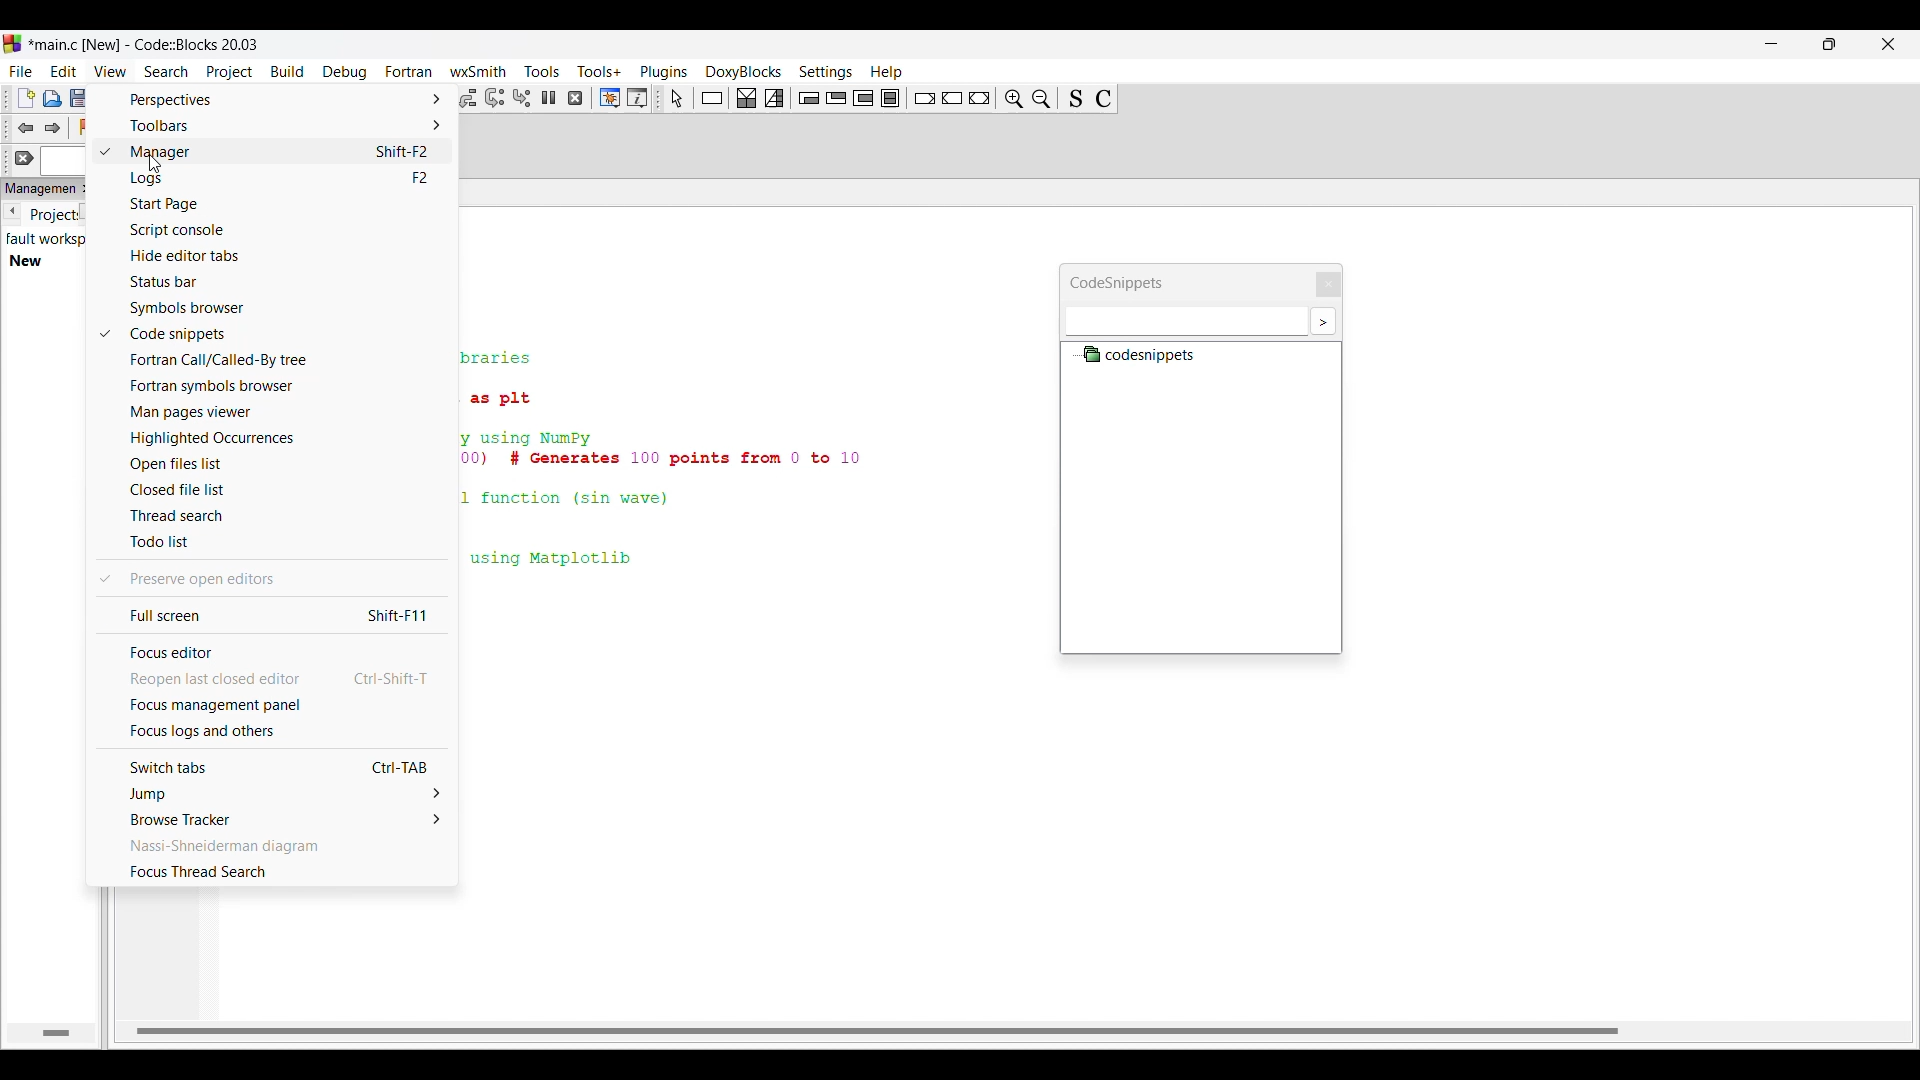 The image size is (1920, 1080). Describe the element at coordinates (145, 44) in the screenshot. I see `Project name, software name and version` at that location.